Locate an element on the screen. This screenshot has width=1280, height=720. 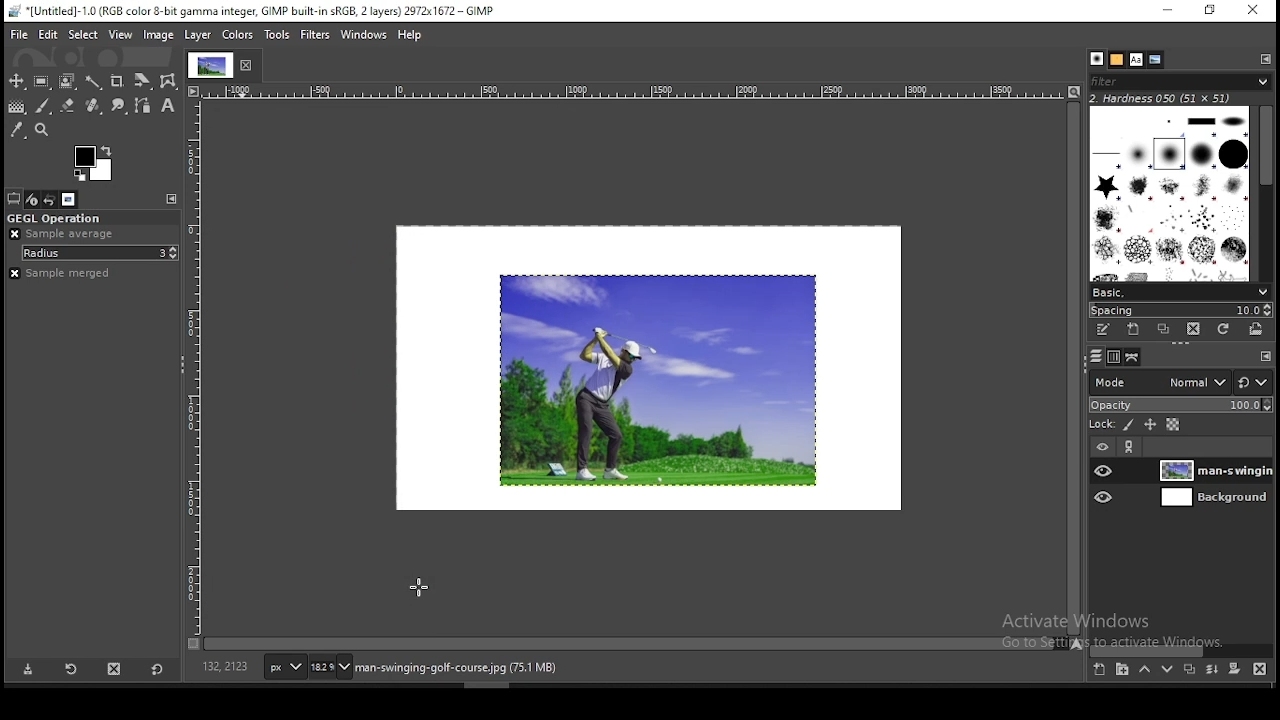
filters is located at coordinates (314, 35).